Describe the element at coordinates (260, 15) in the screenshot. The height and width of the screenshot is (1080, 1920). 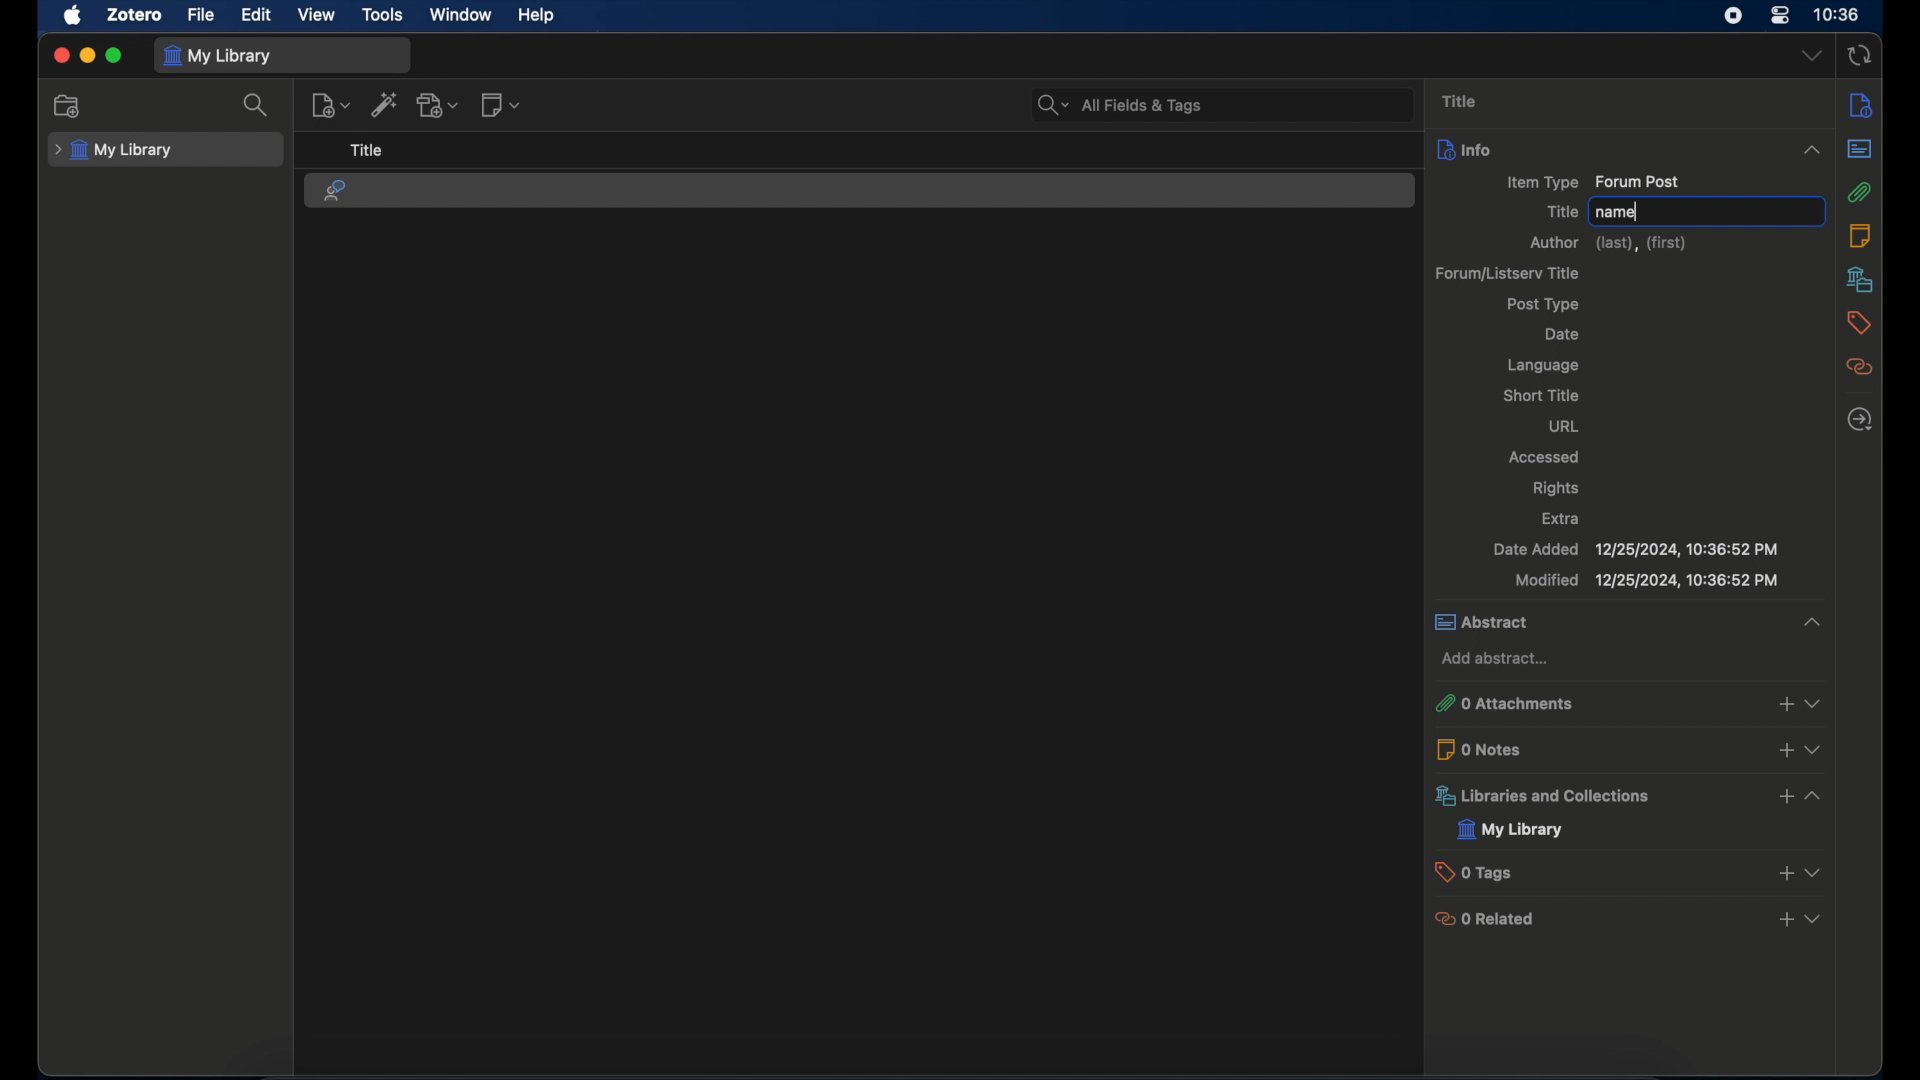
I see `edit` at that location.